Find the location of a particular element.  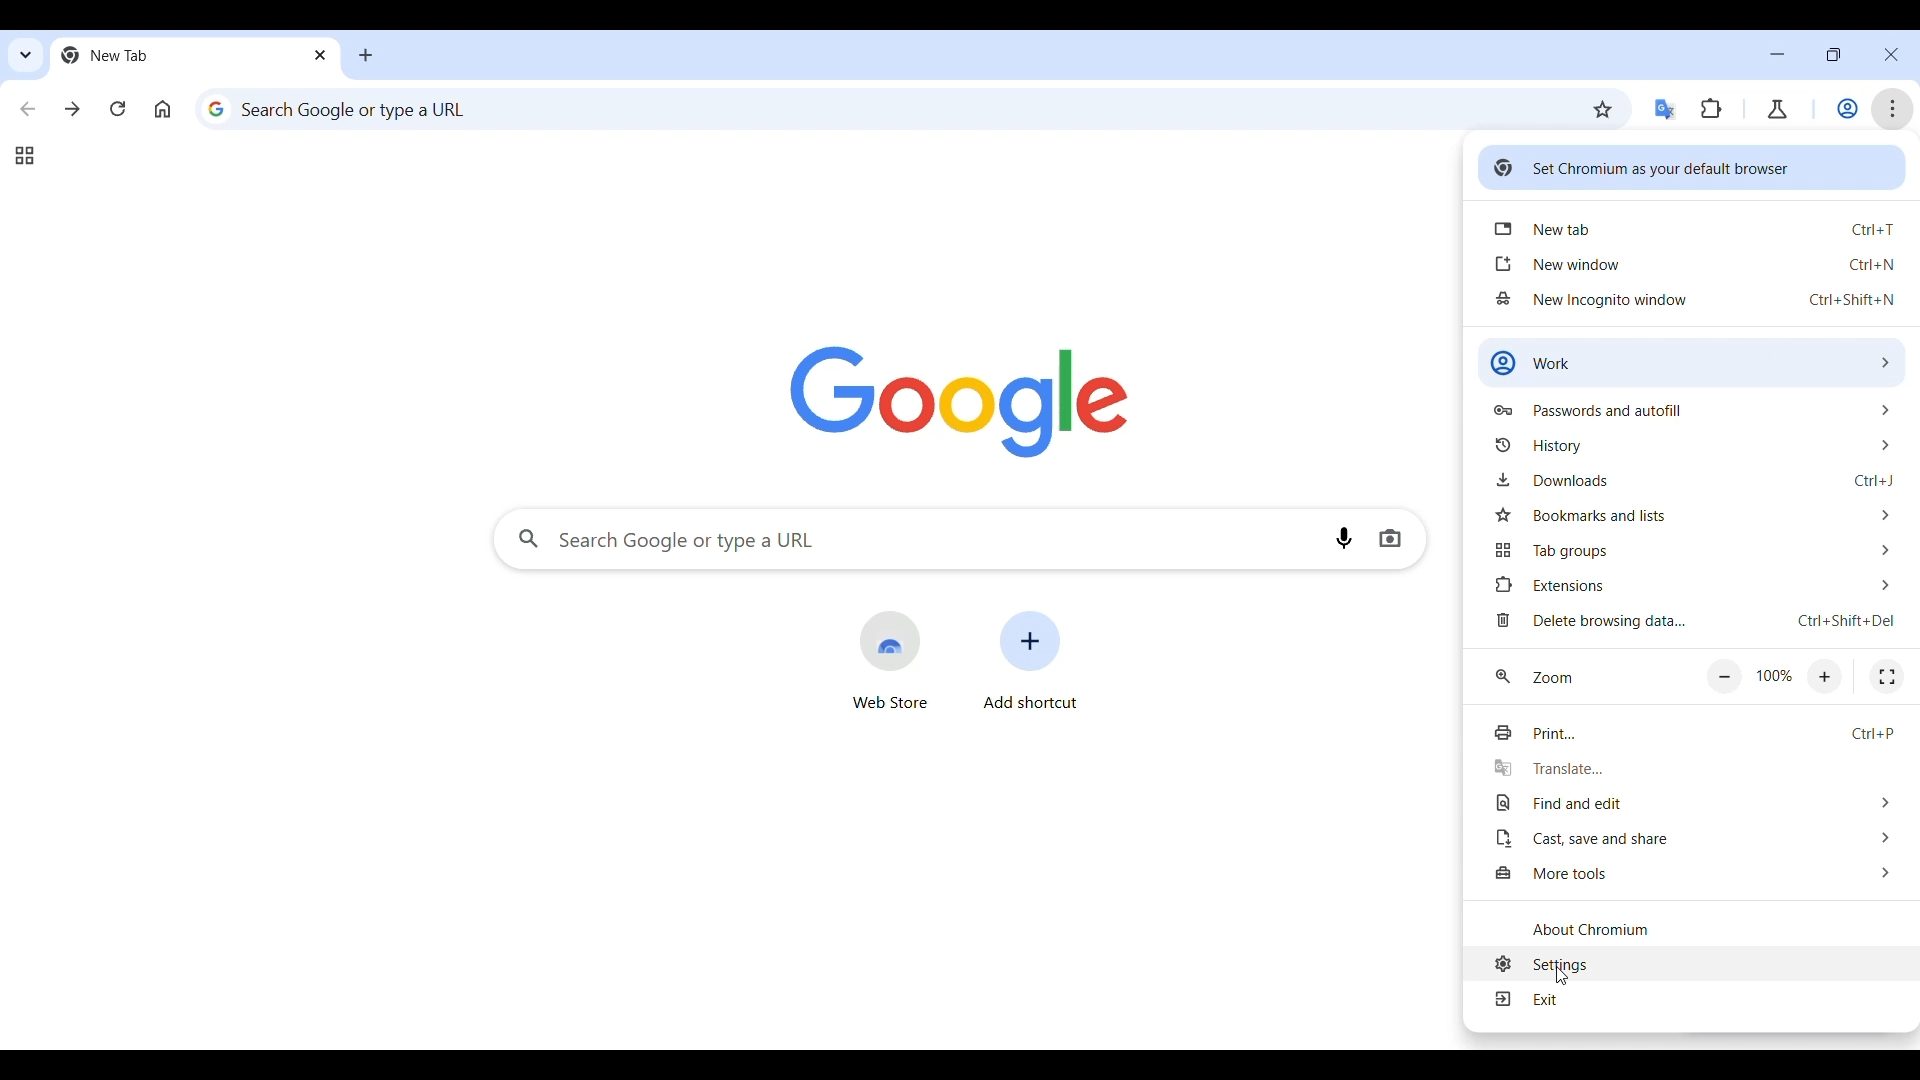

Work is located at coordinates (1847, 109).